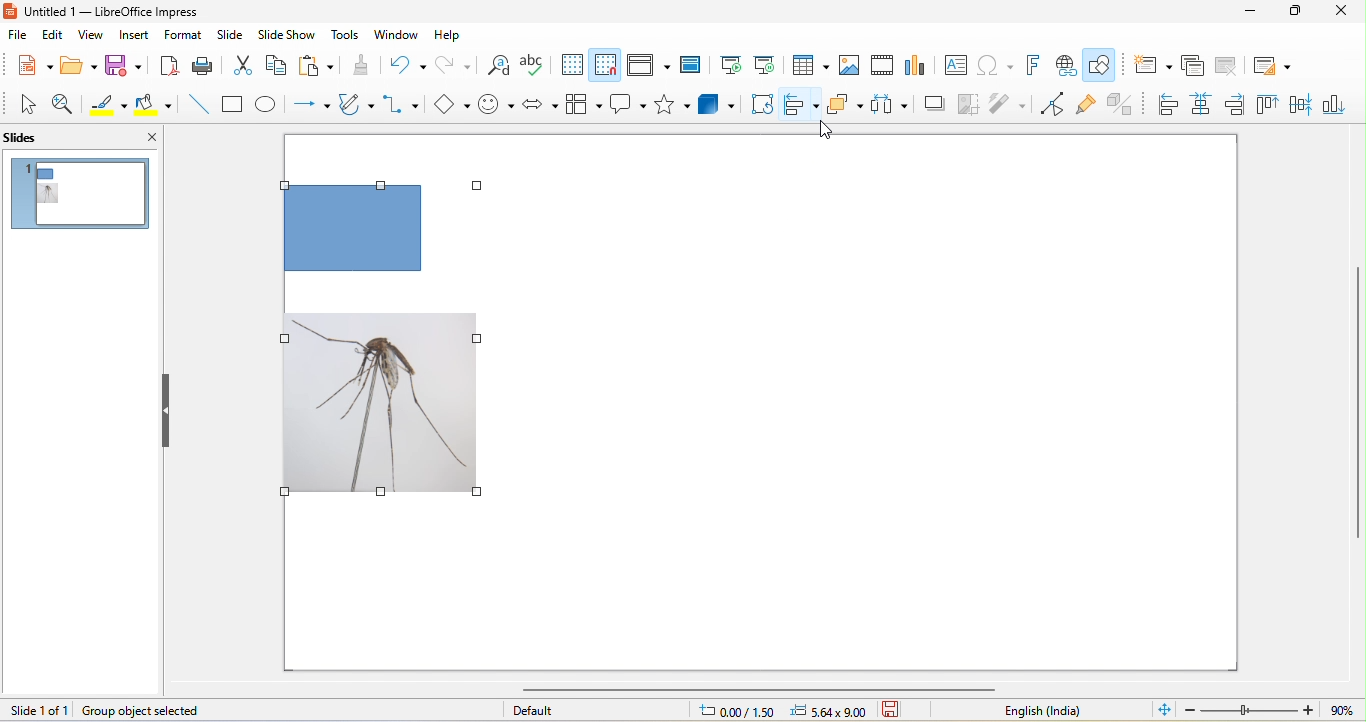  I want to click on 3d object, so click(722, 104).